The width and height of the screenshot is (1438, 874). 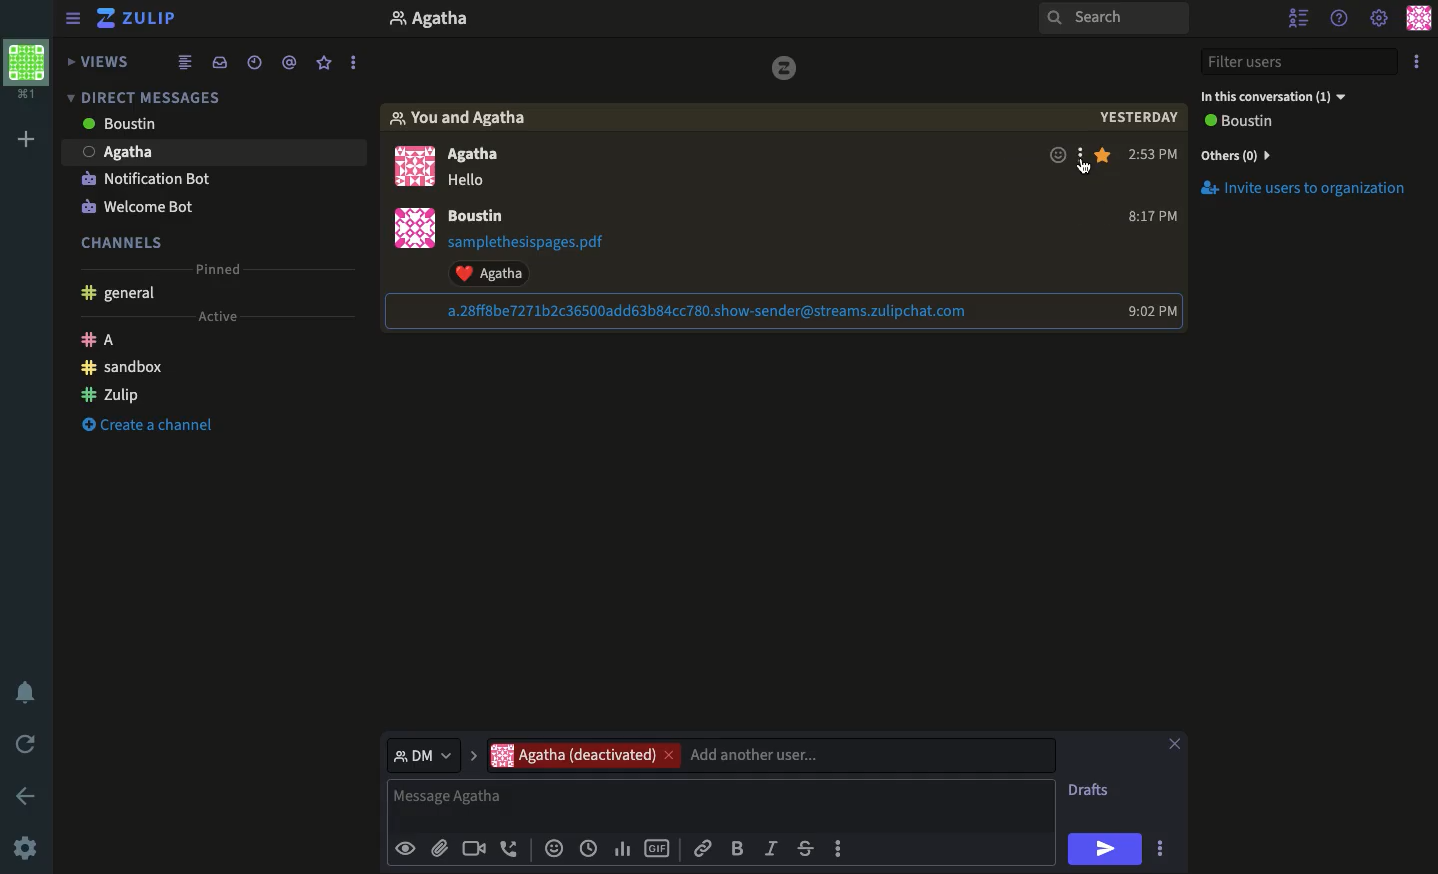 I want to click on Favorite, so click(x=325, y=64).